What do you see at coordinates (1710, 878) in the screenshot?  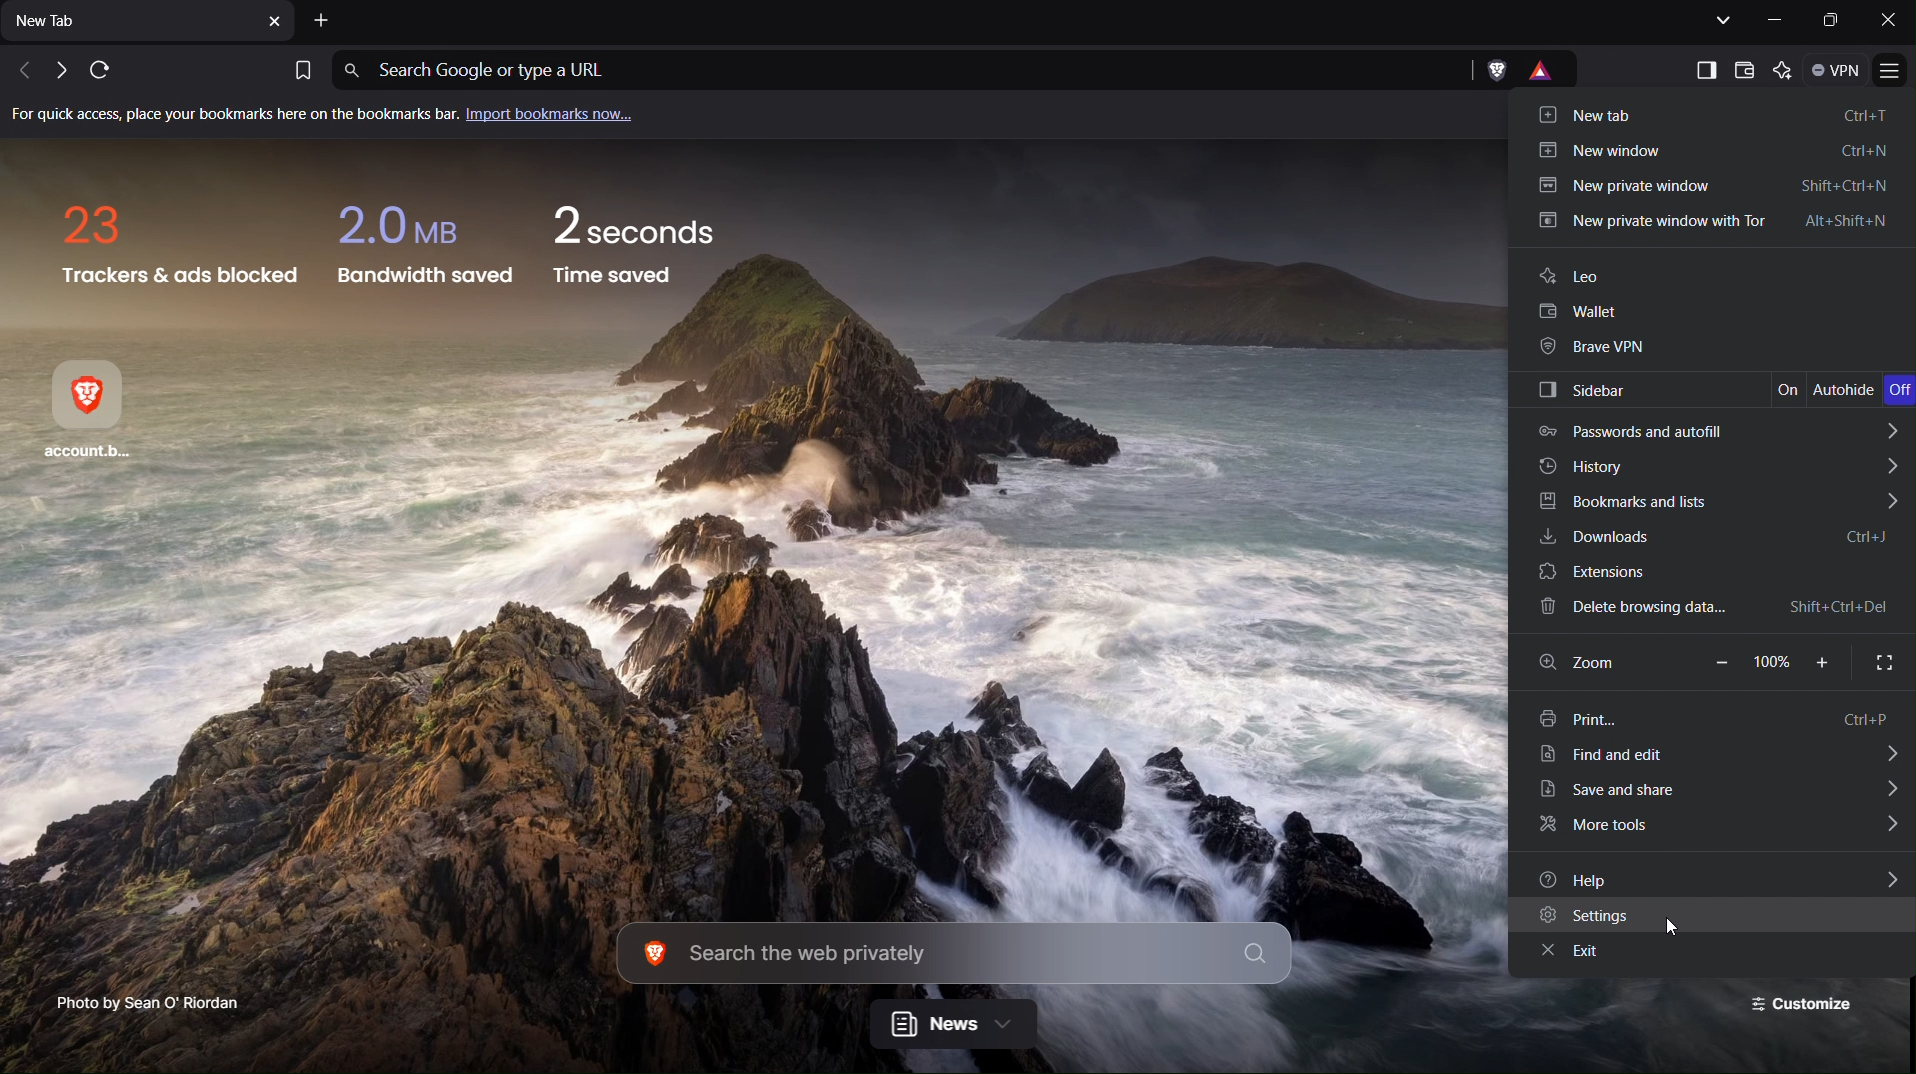 I see `Help` at bounding box center [1710, 878].